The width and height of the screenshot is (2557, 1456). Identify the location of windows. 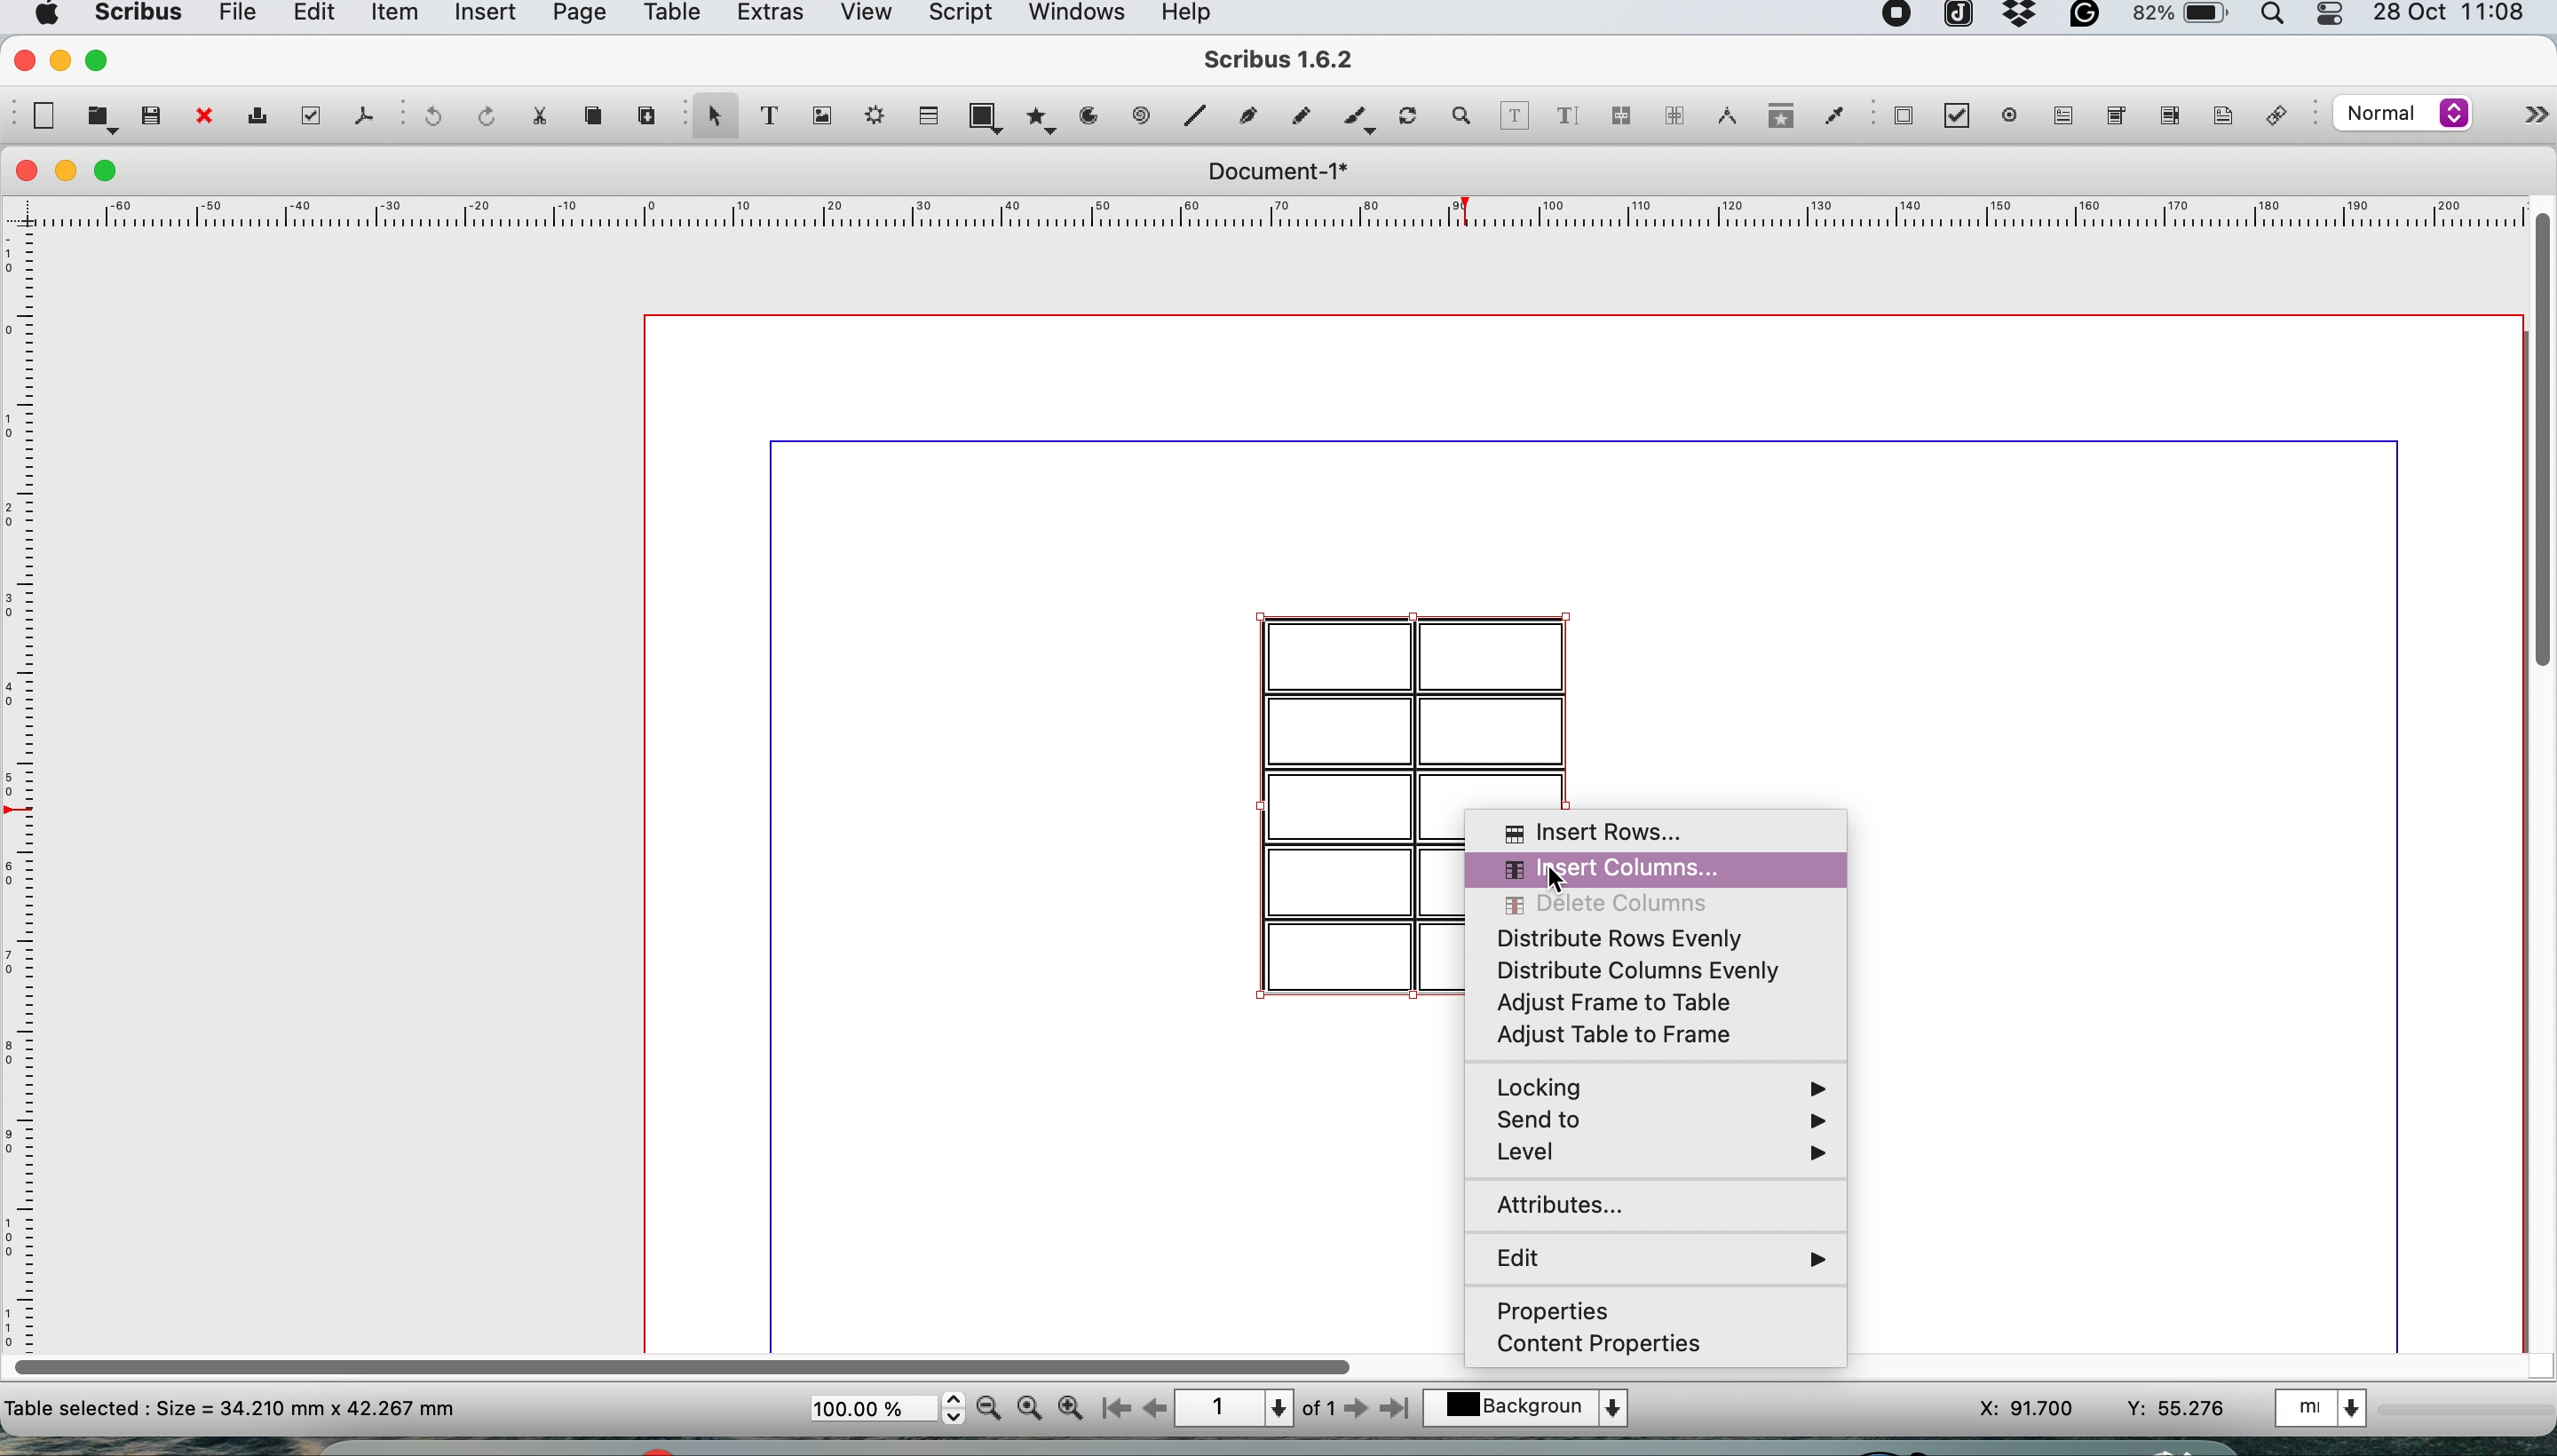
(1075, 18).